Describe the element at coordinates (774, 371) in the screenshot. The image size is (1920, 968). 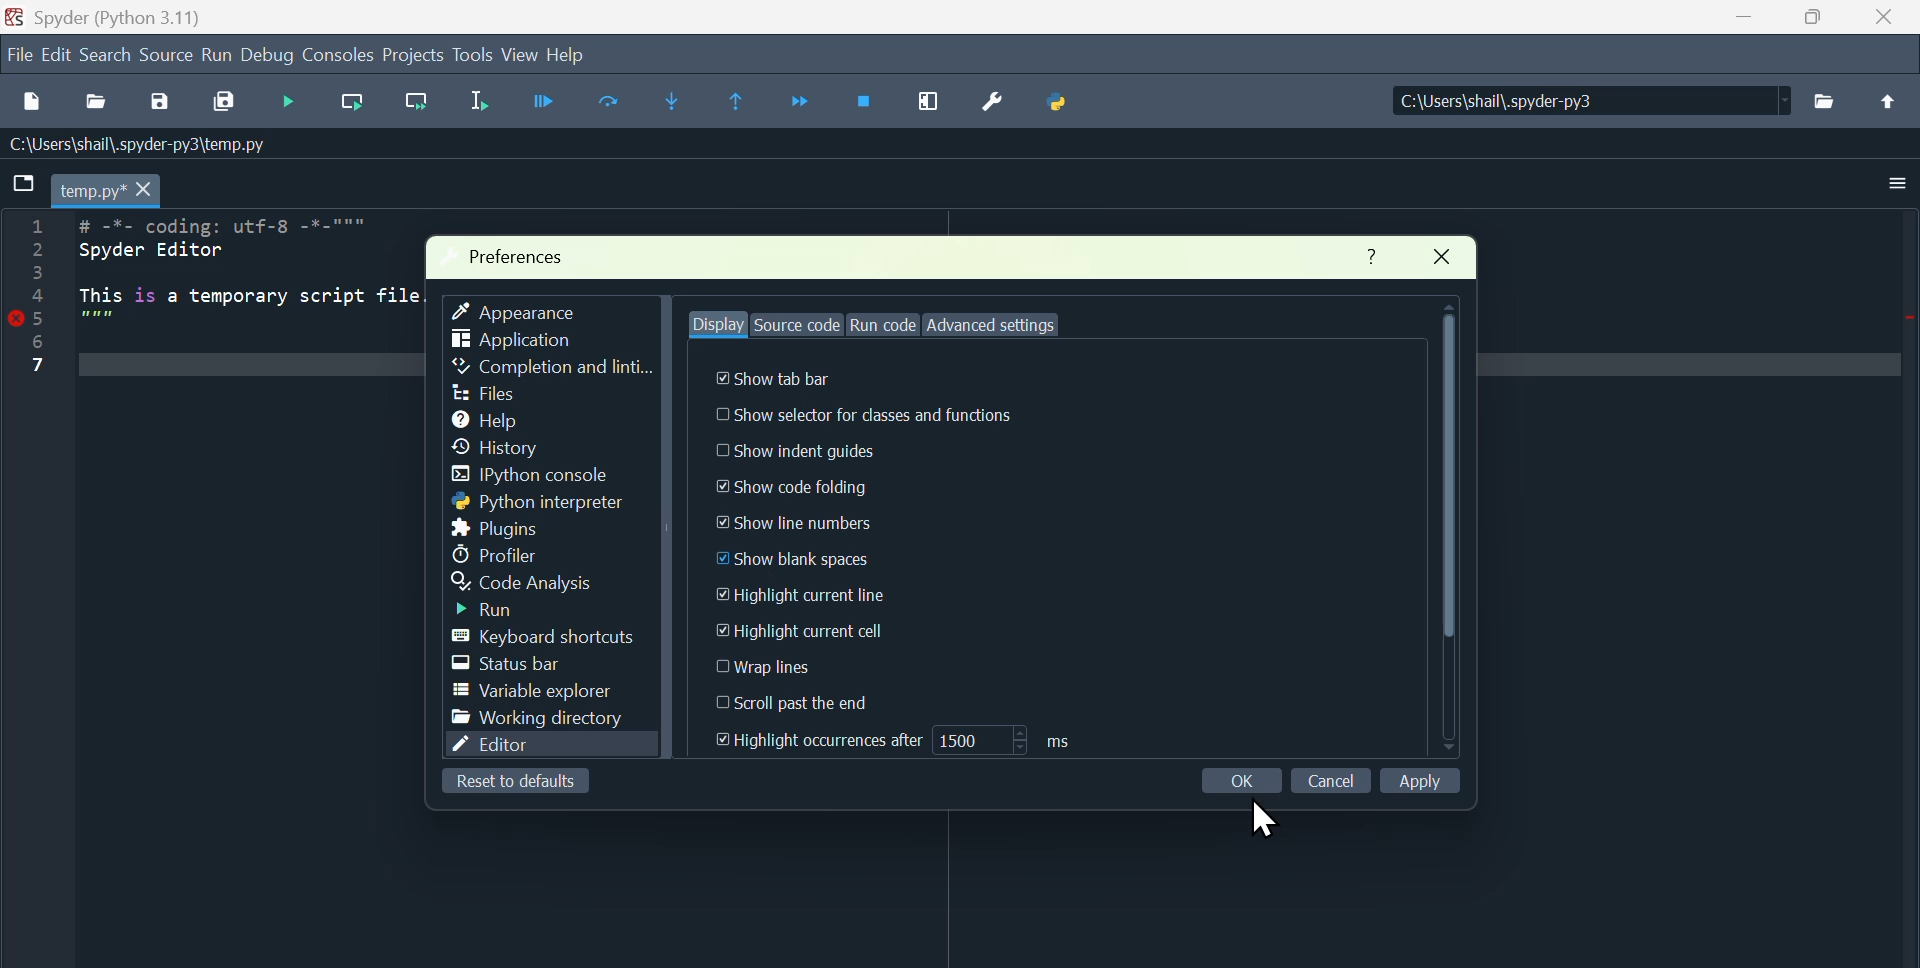
I see `Show tab  bar` at that location.